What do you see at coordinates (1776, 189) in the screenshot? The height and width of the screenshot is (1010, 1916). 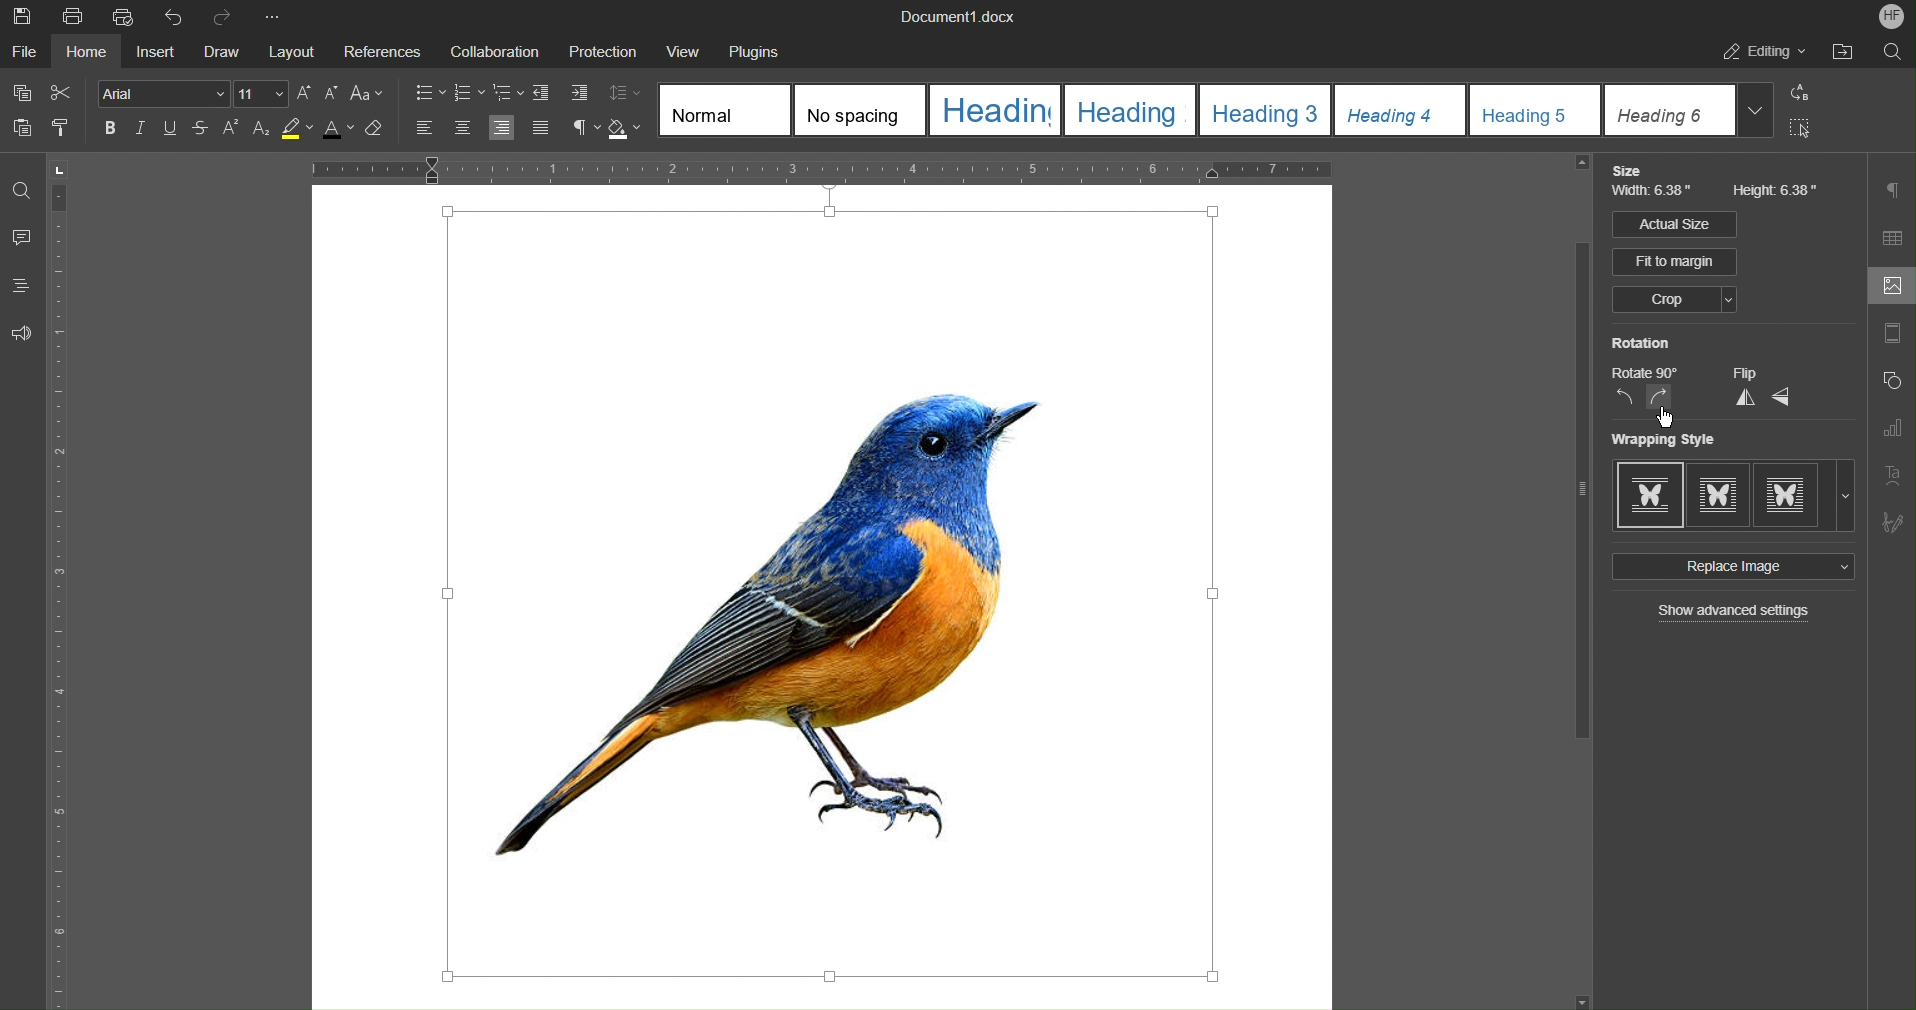 I see `Height ` at bounding box center [1776, 189].